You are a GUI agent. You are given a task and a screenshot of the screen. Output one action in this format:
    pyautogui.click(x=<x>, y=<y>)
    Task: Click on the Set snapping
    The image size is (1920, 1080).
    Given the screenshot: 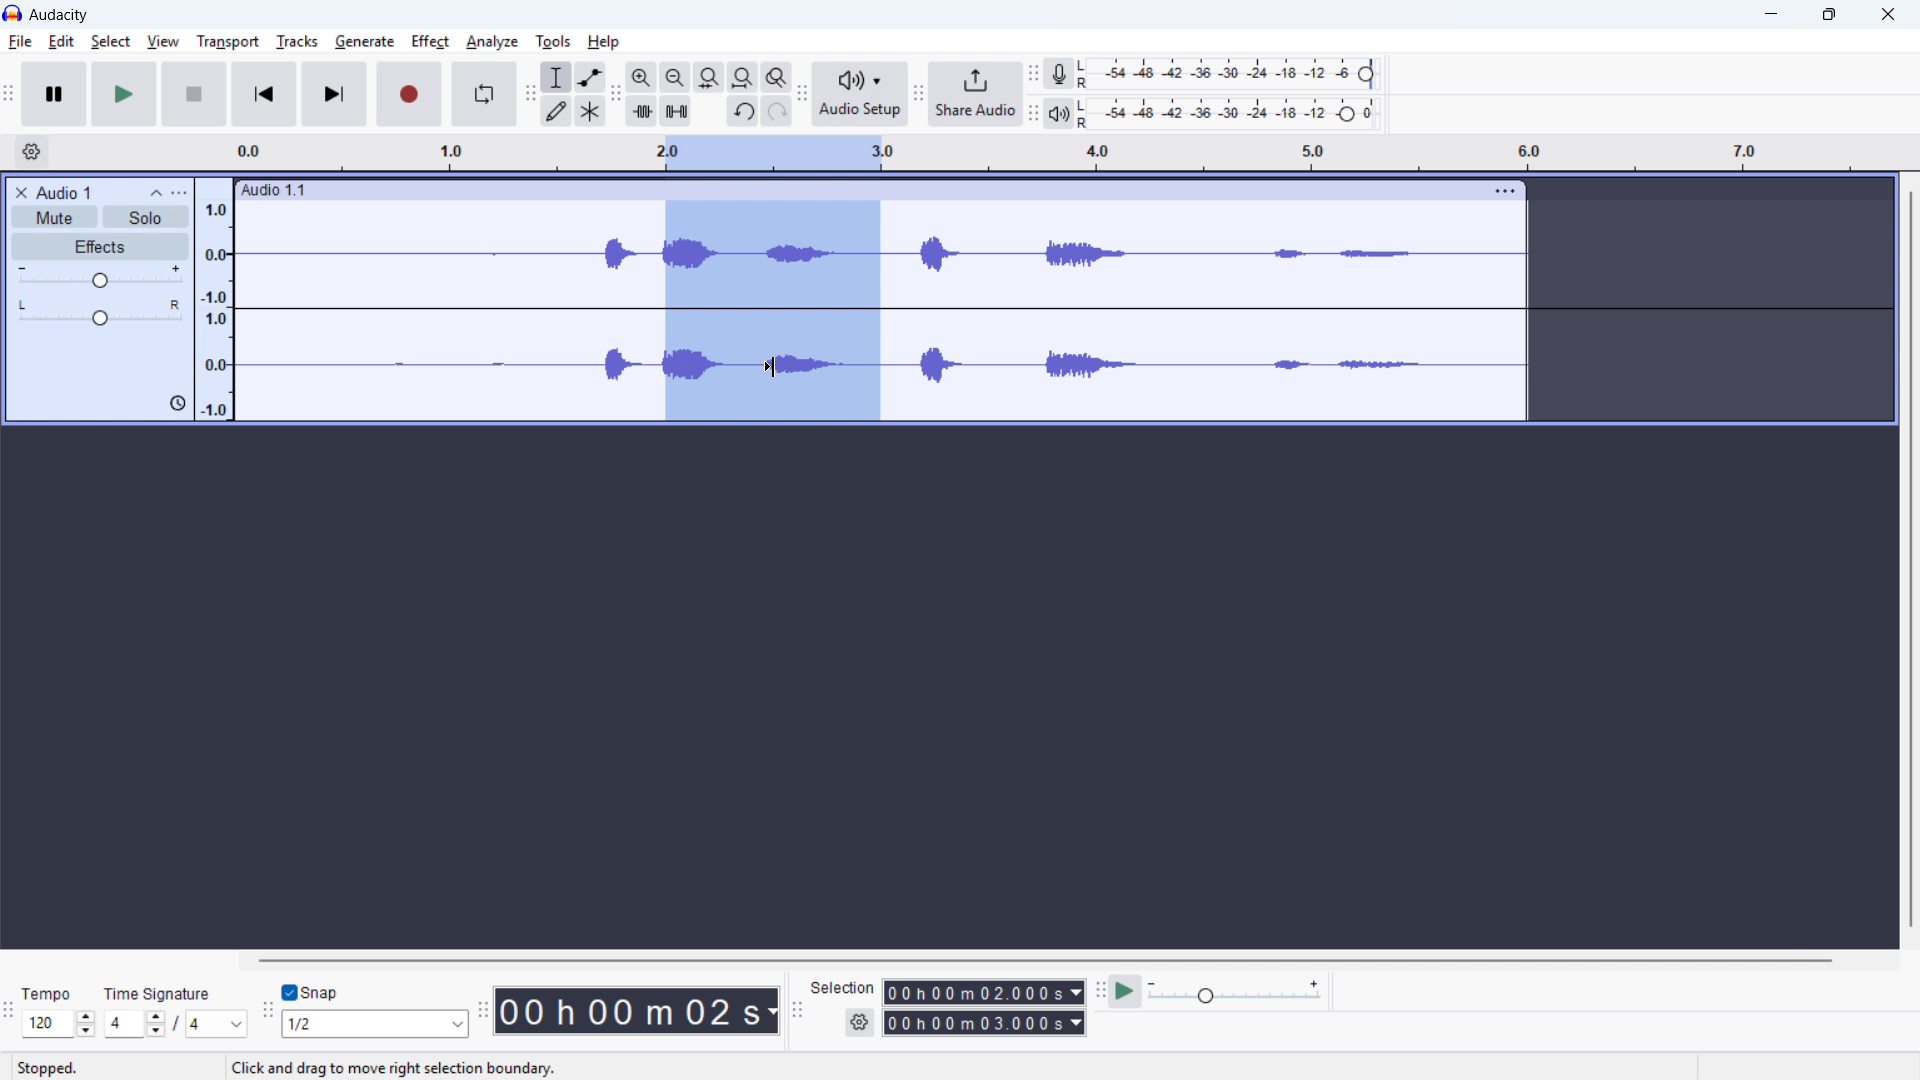 What is the action you would take?
    pyautogui.click(x=376, y=1024)
    